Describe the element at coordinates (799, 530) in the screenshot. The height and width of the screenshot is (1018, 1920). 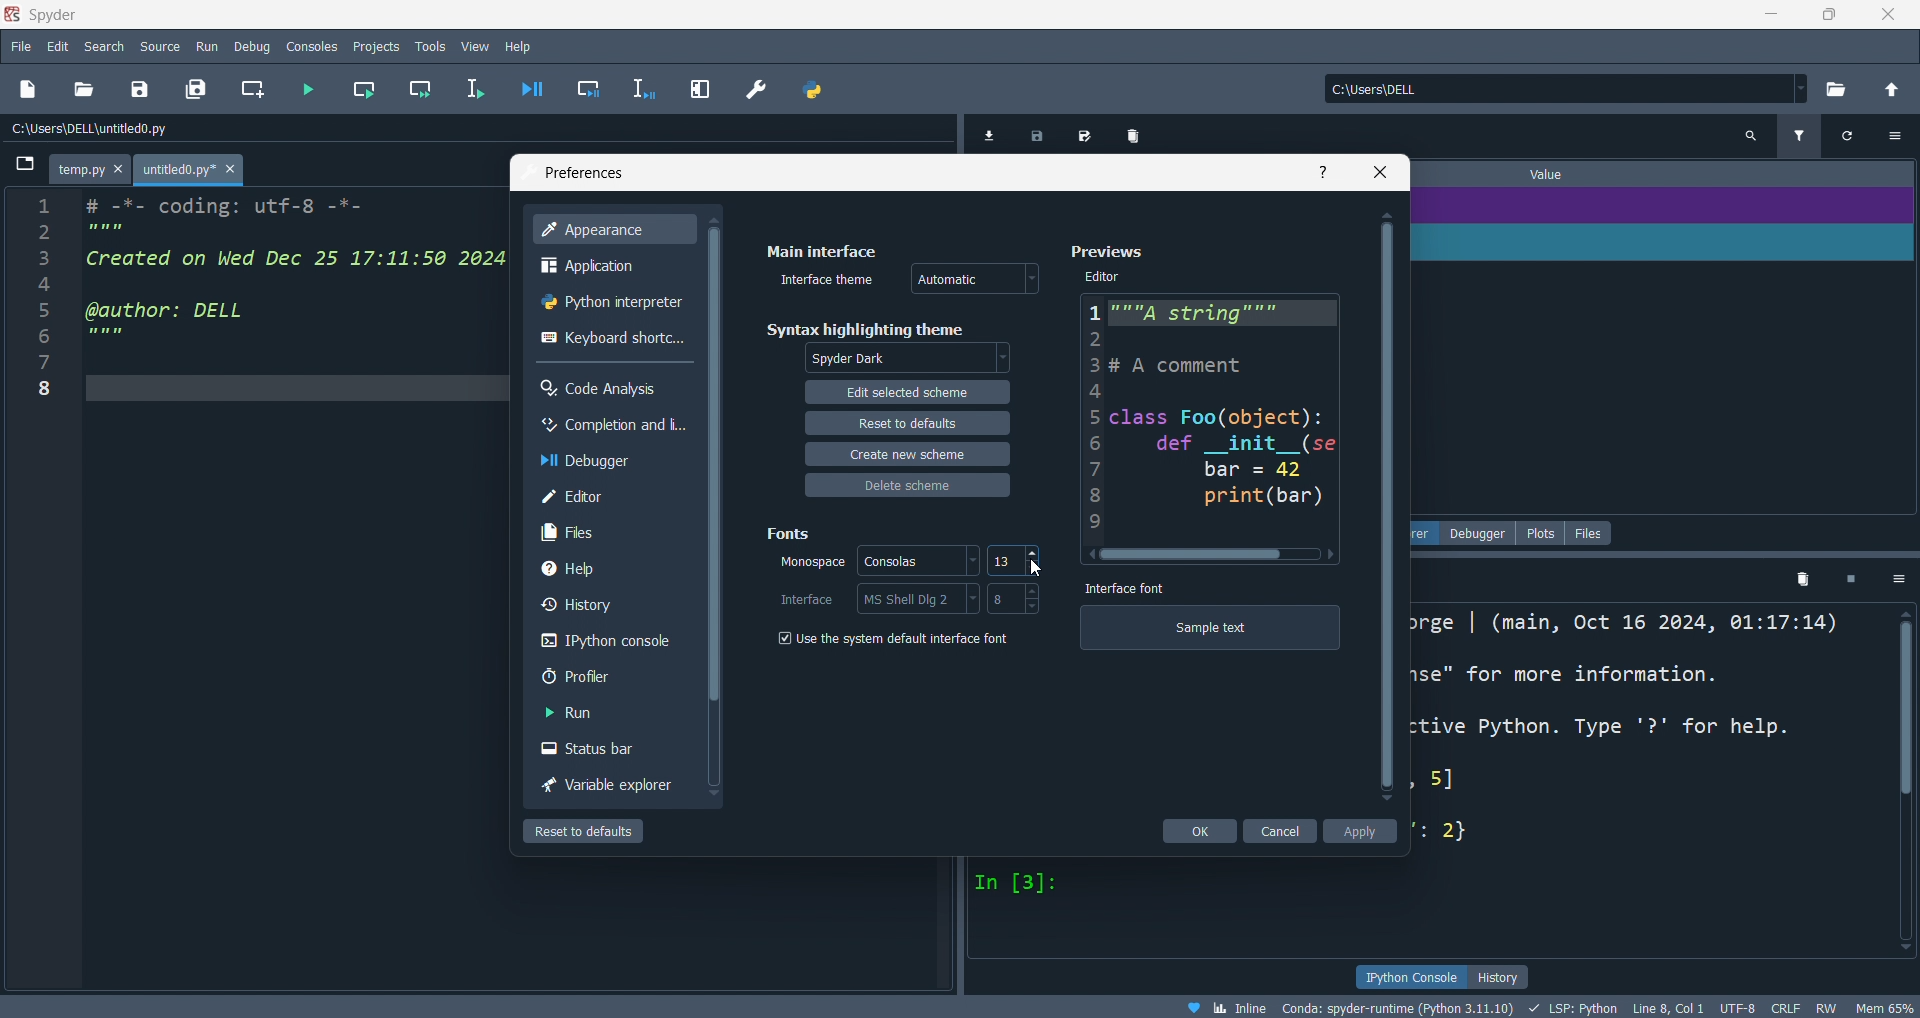
I see `Fonts` at that location.